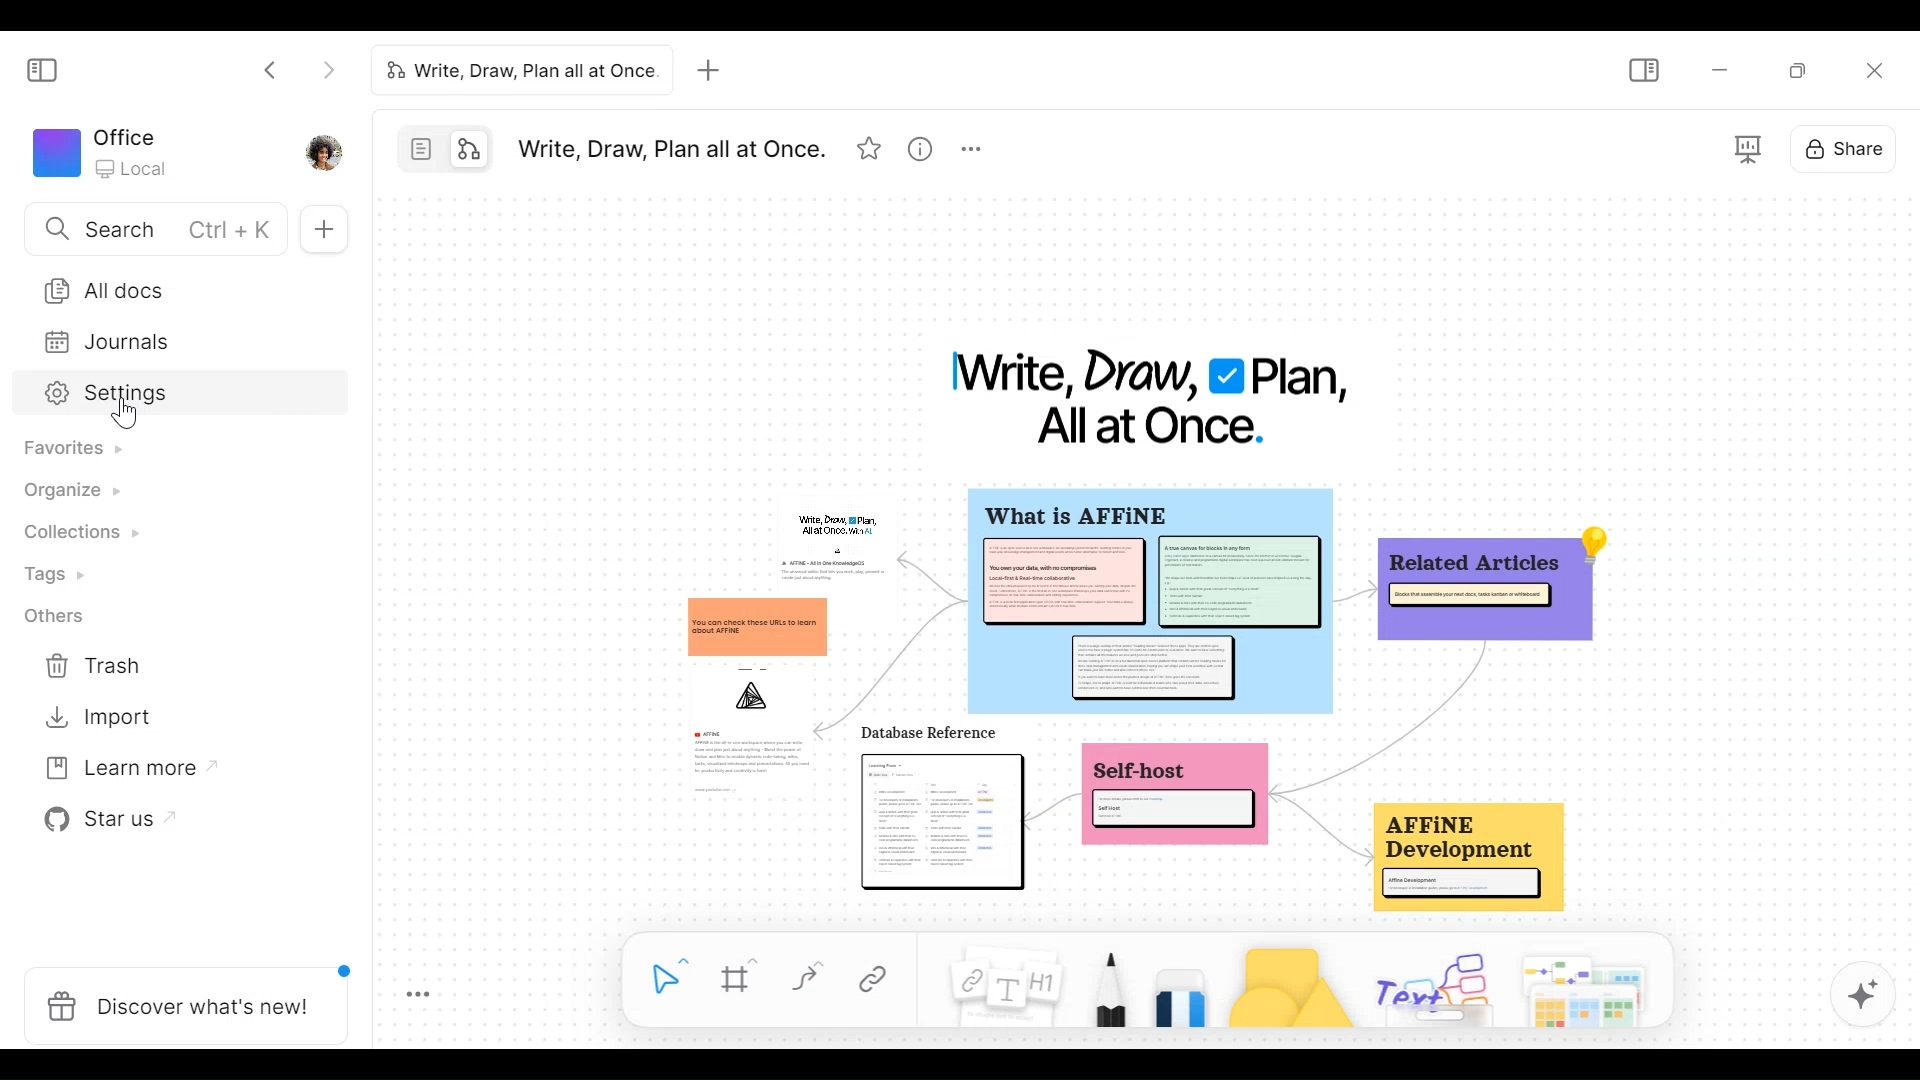  I want to click on Pen, so click(1111, 990).